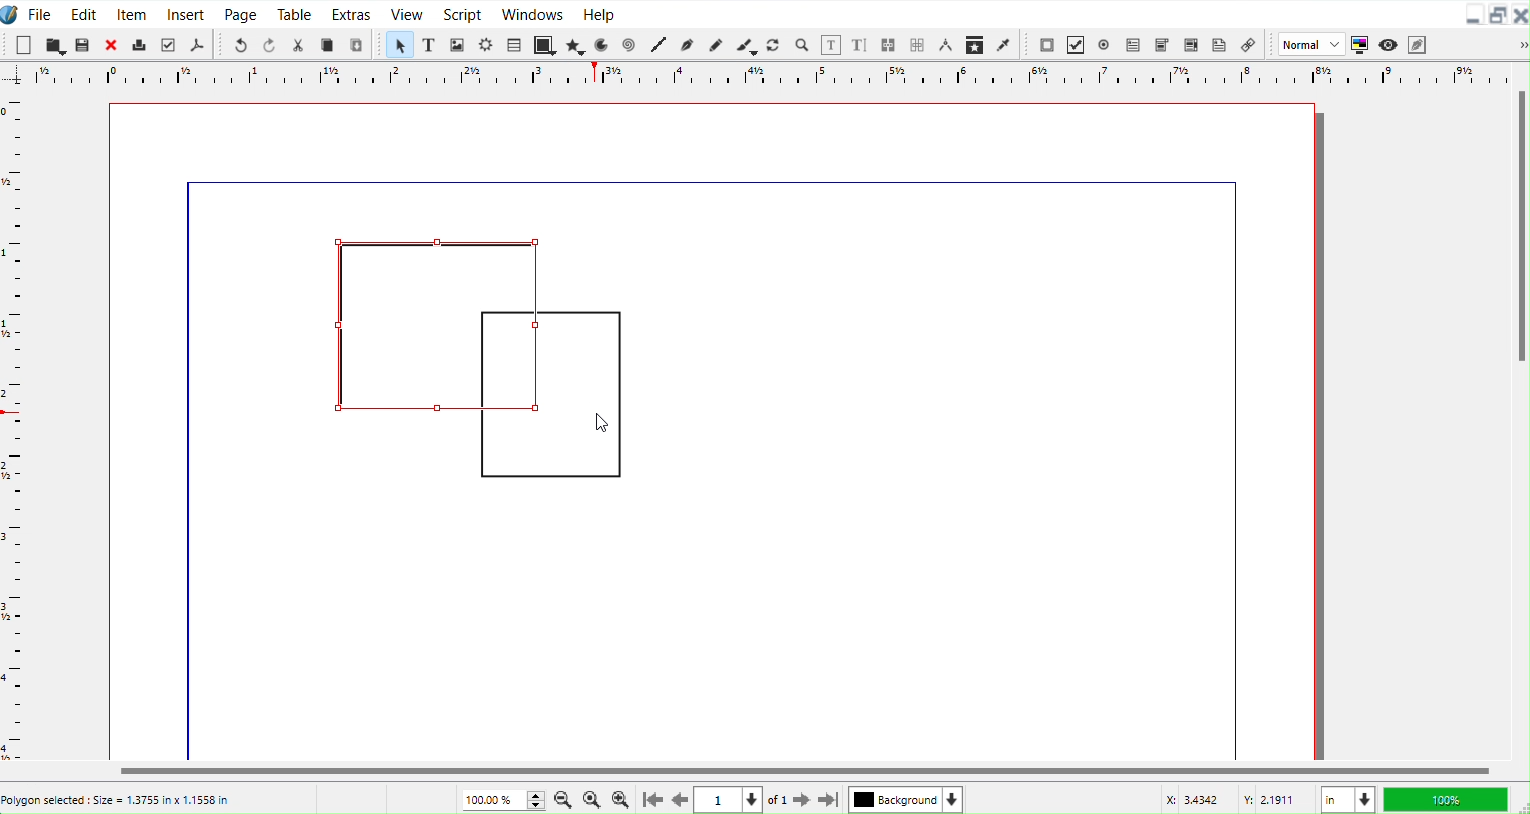 The image size is (1530, 814). Describe the element at coordinates (564, 799) in the screenshot. I see `Zoom Out` at that location.